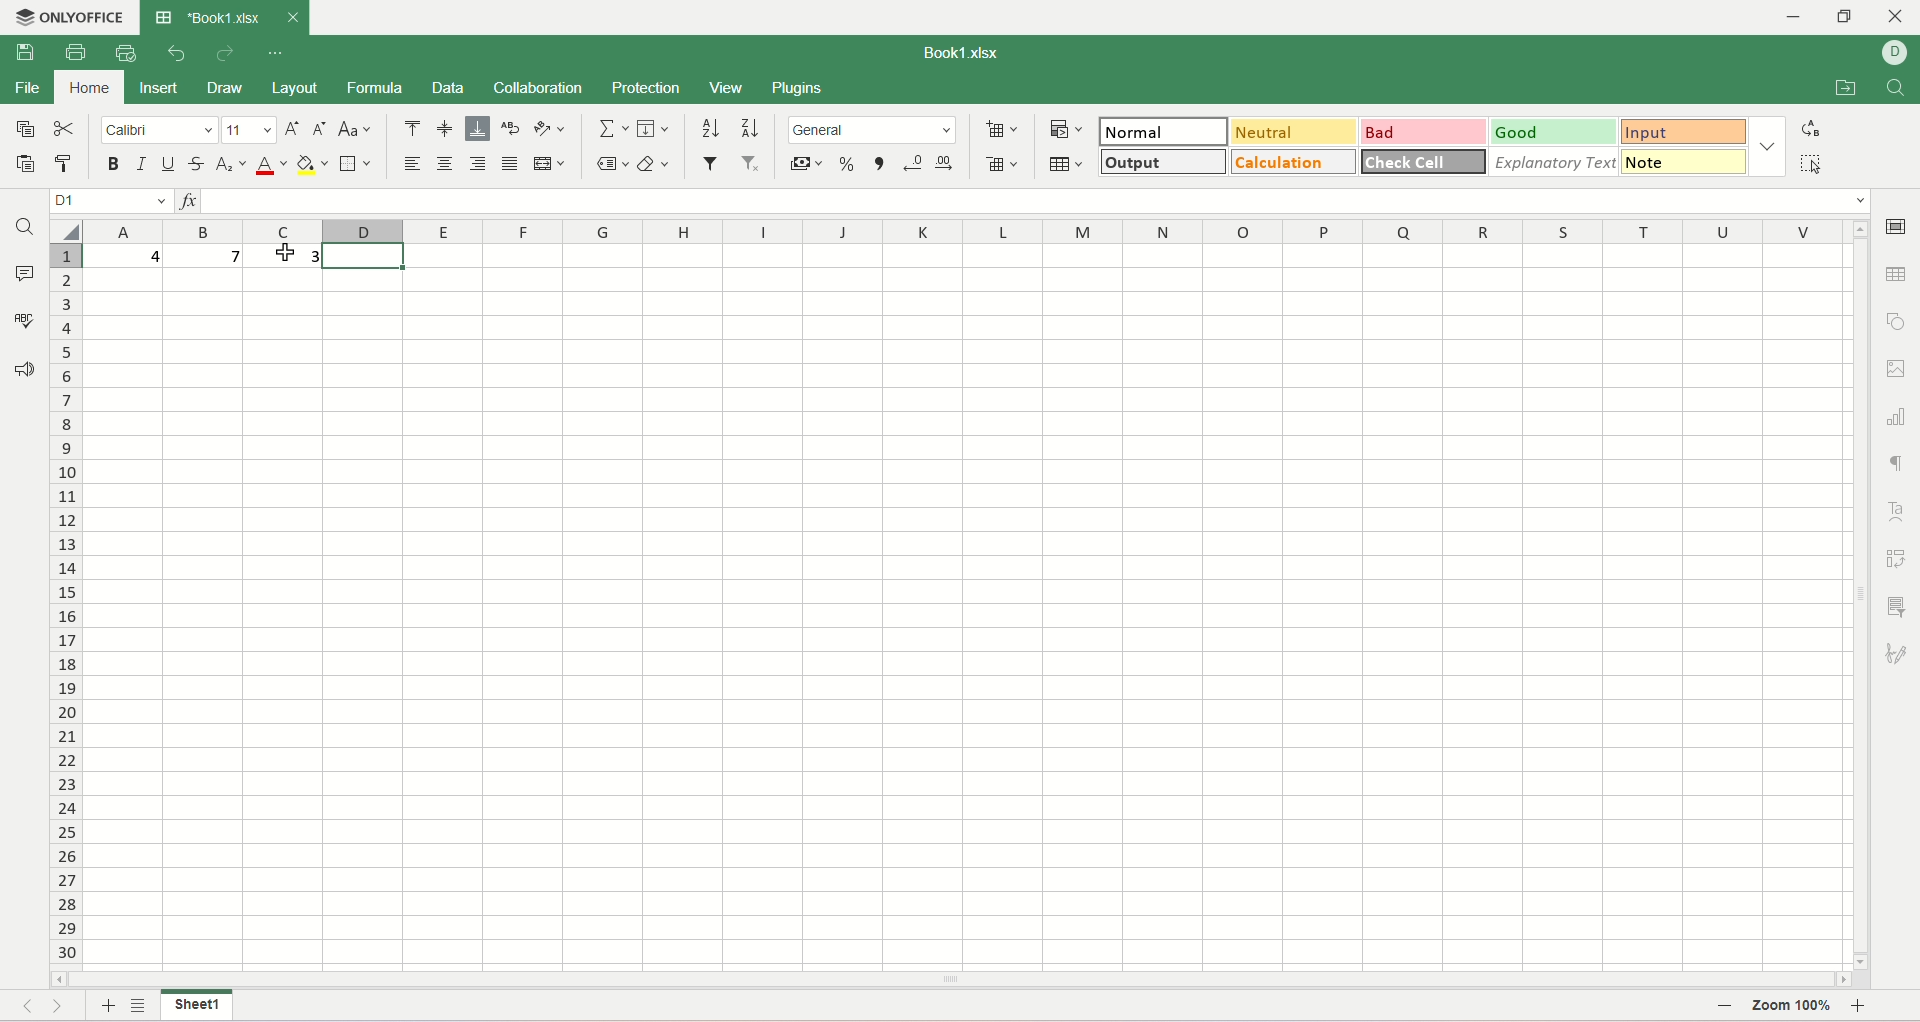 This screenshot has height=1022, width=1920. Describe the element at coordinates (249, 128) in the screenshot. I see `font size` at that location.